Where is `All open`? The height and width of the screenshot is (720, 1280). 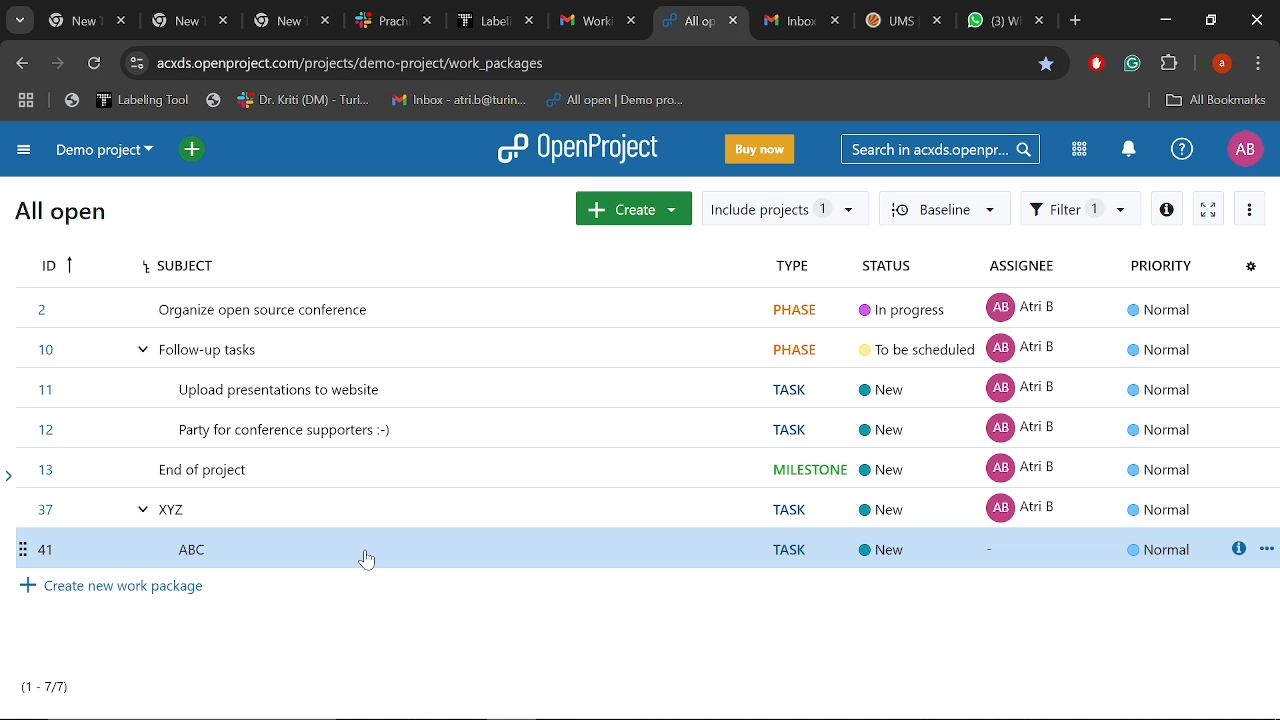 All open is located at coordinates (66, 213).